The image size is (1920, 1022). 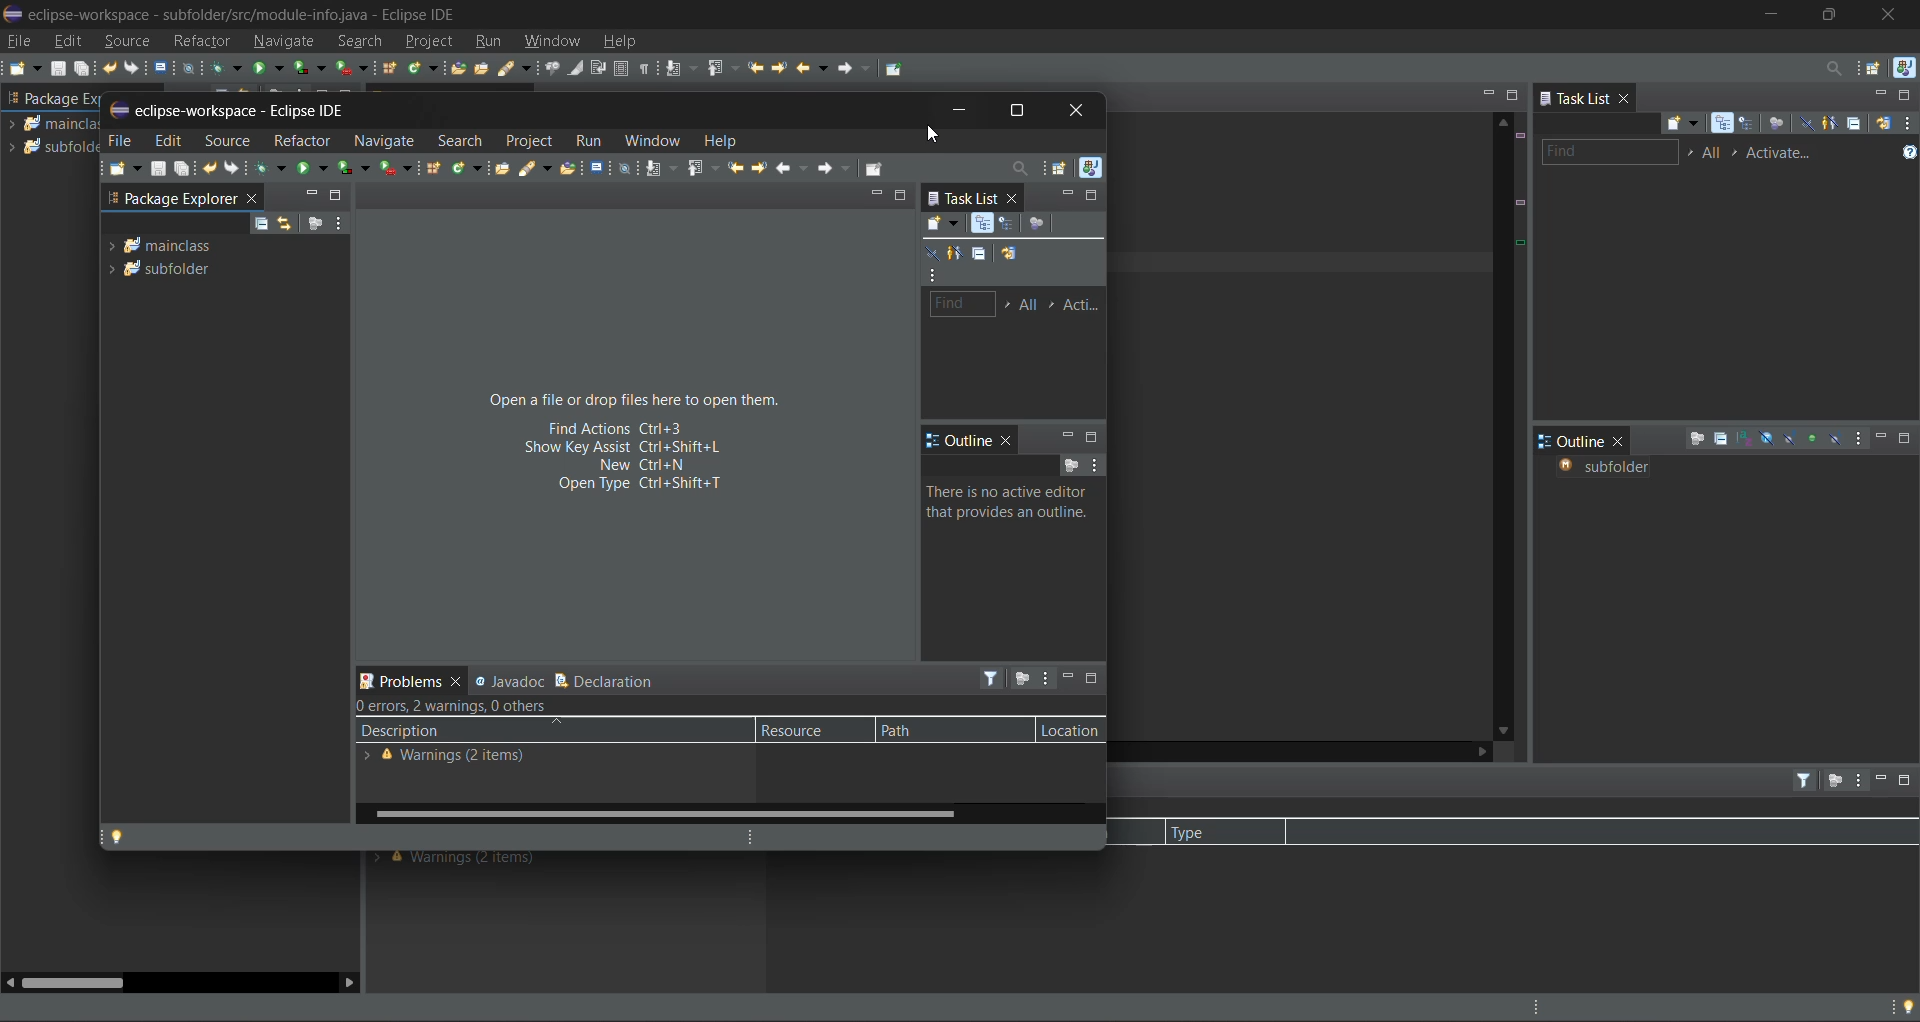 I want to click on close, so click(x=1079, y=109).